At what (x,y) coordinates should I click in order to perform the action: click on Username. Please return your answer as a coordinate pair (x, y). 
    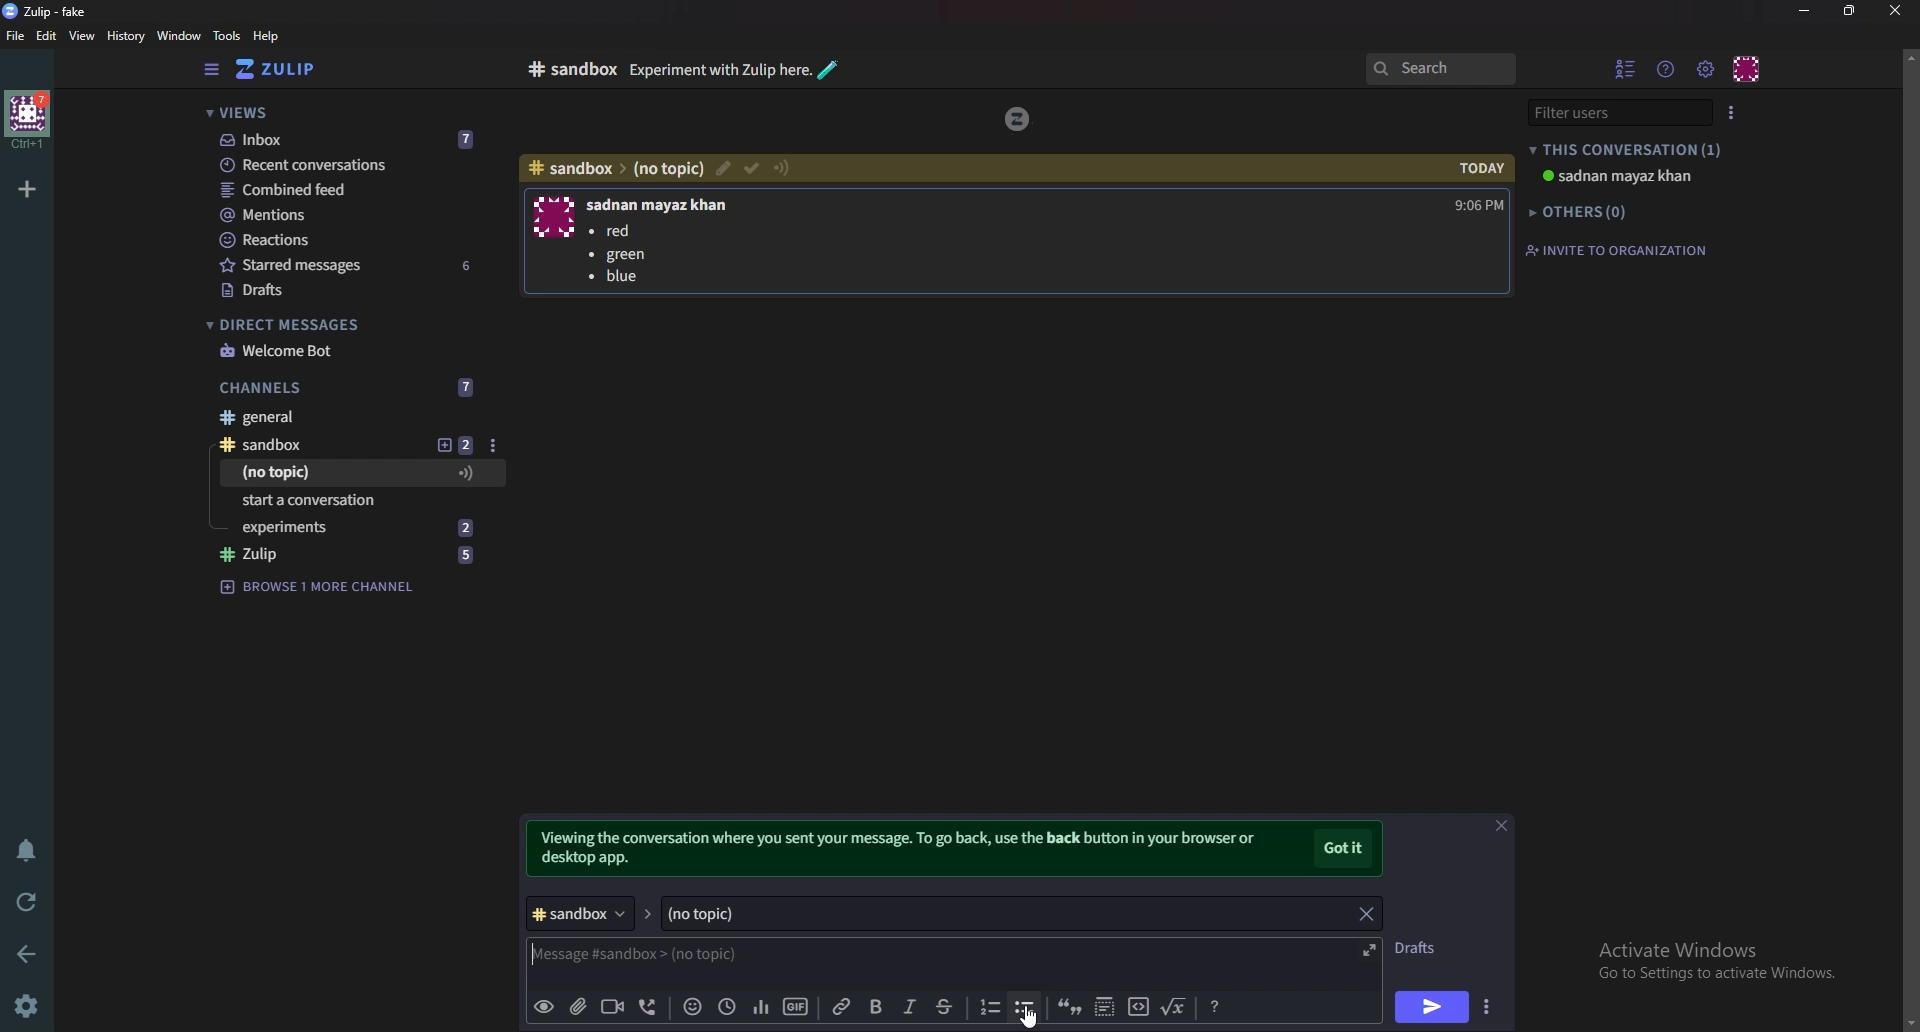
    Looking at the image, I should click on (664, 206).